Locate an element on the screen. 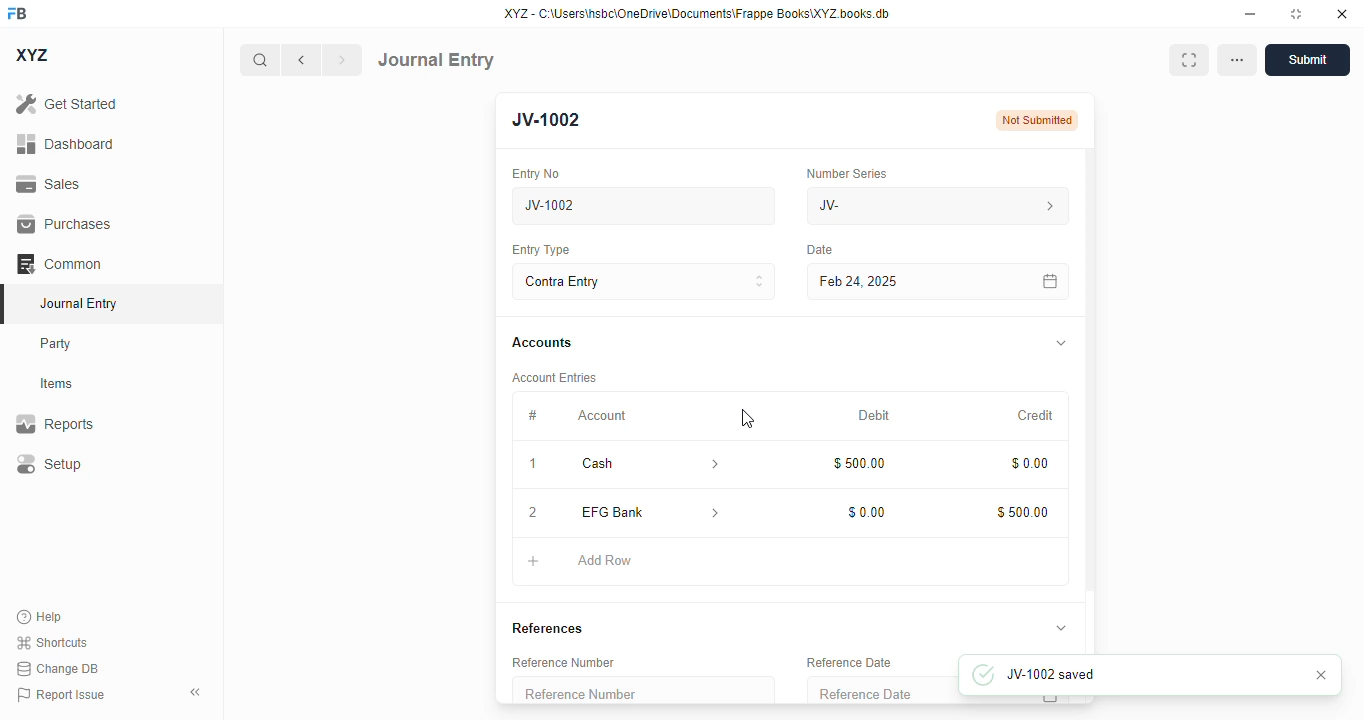 The width and height of the screenshot is (1364, 720). toggle maximize is located at coordinates (1296, 14).